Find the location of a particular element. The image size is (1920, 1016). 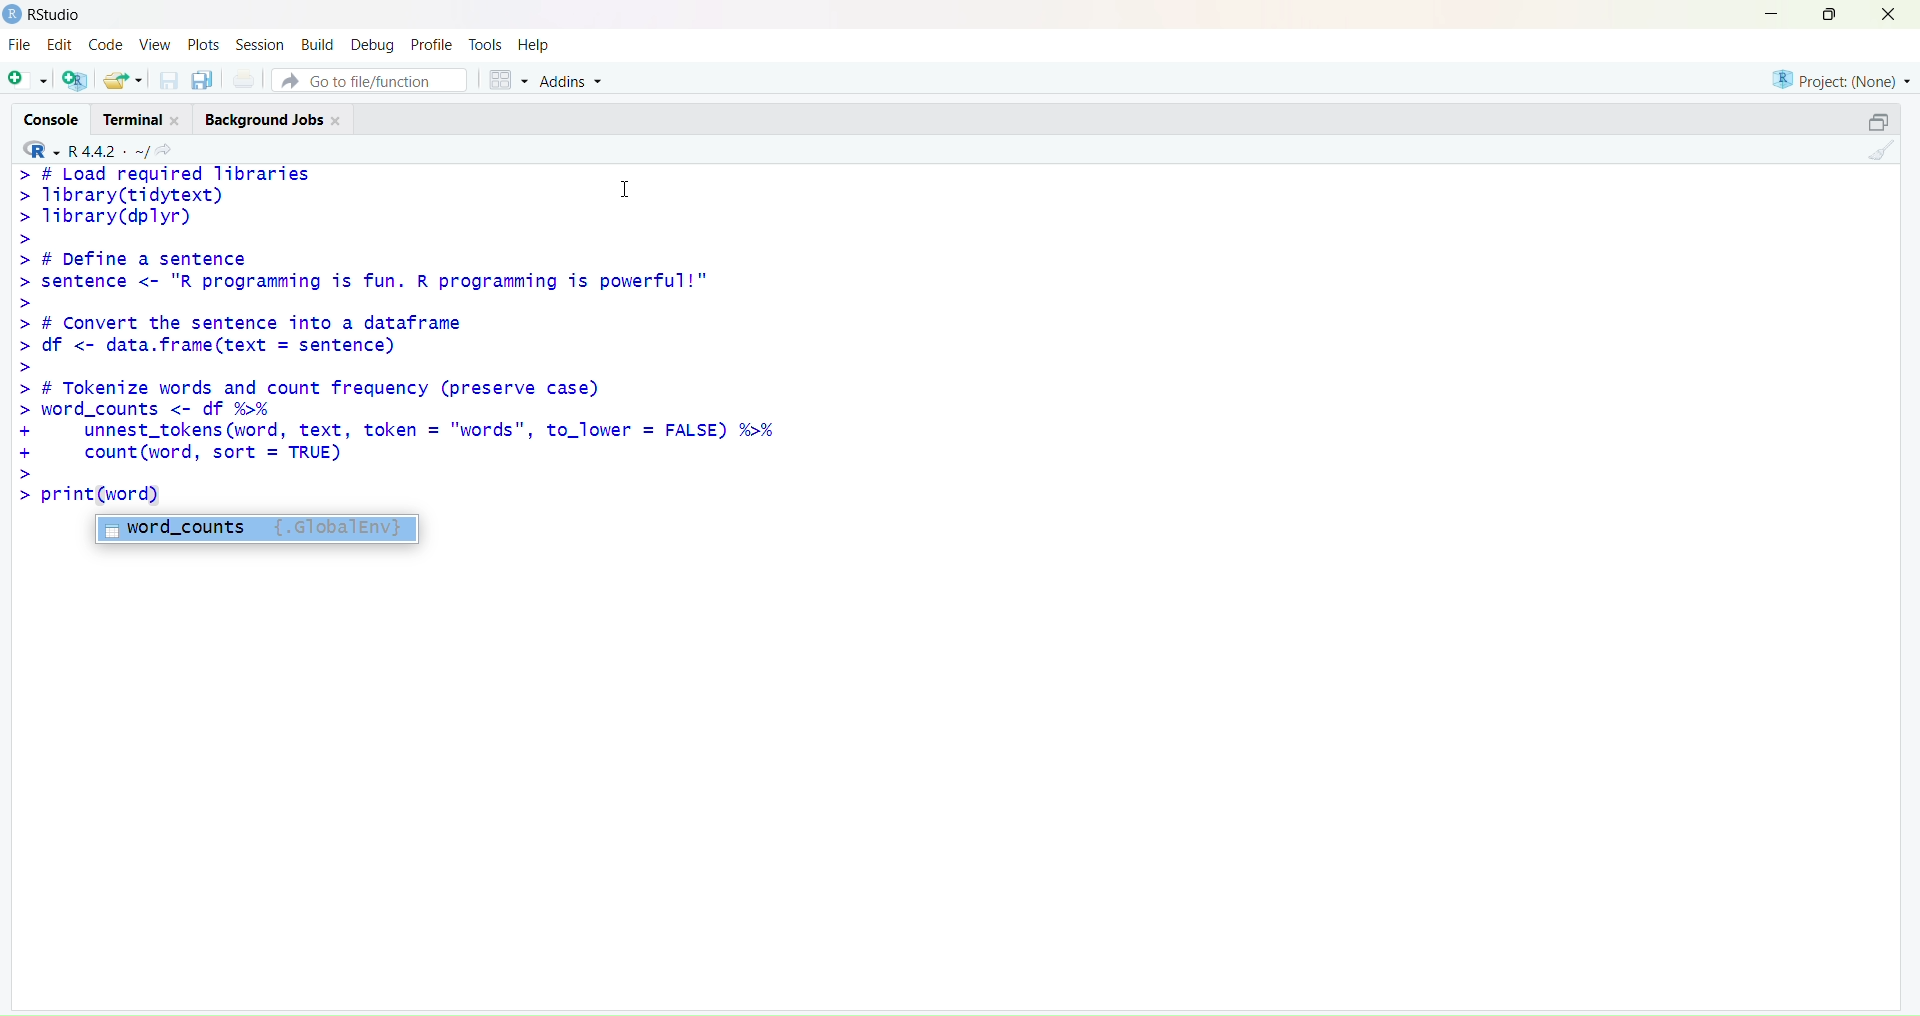

> print(word) is located at coordinates (93, 497).